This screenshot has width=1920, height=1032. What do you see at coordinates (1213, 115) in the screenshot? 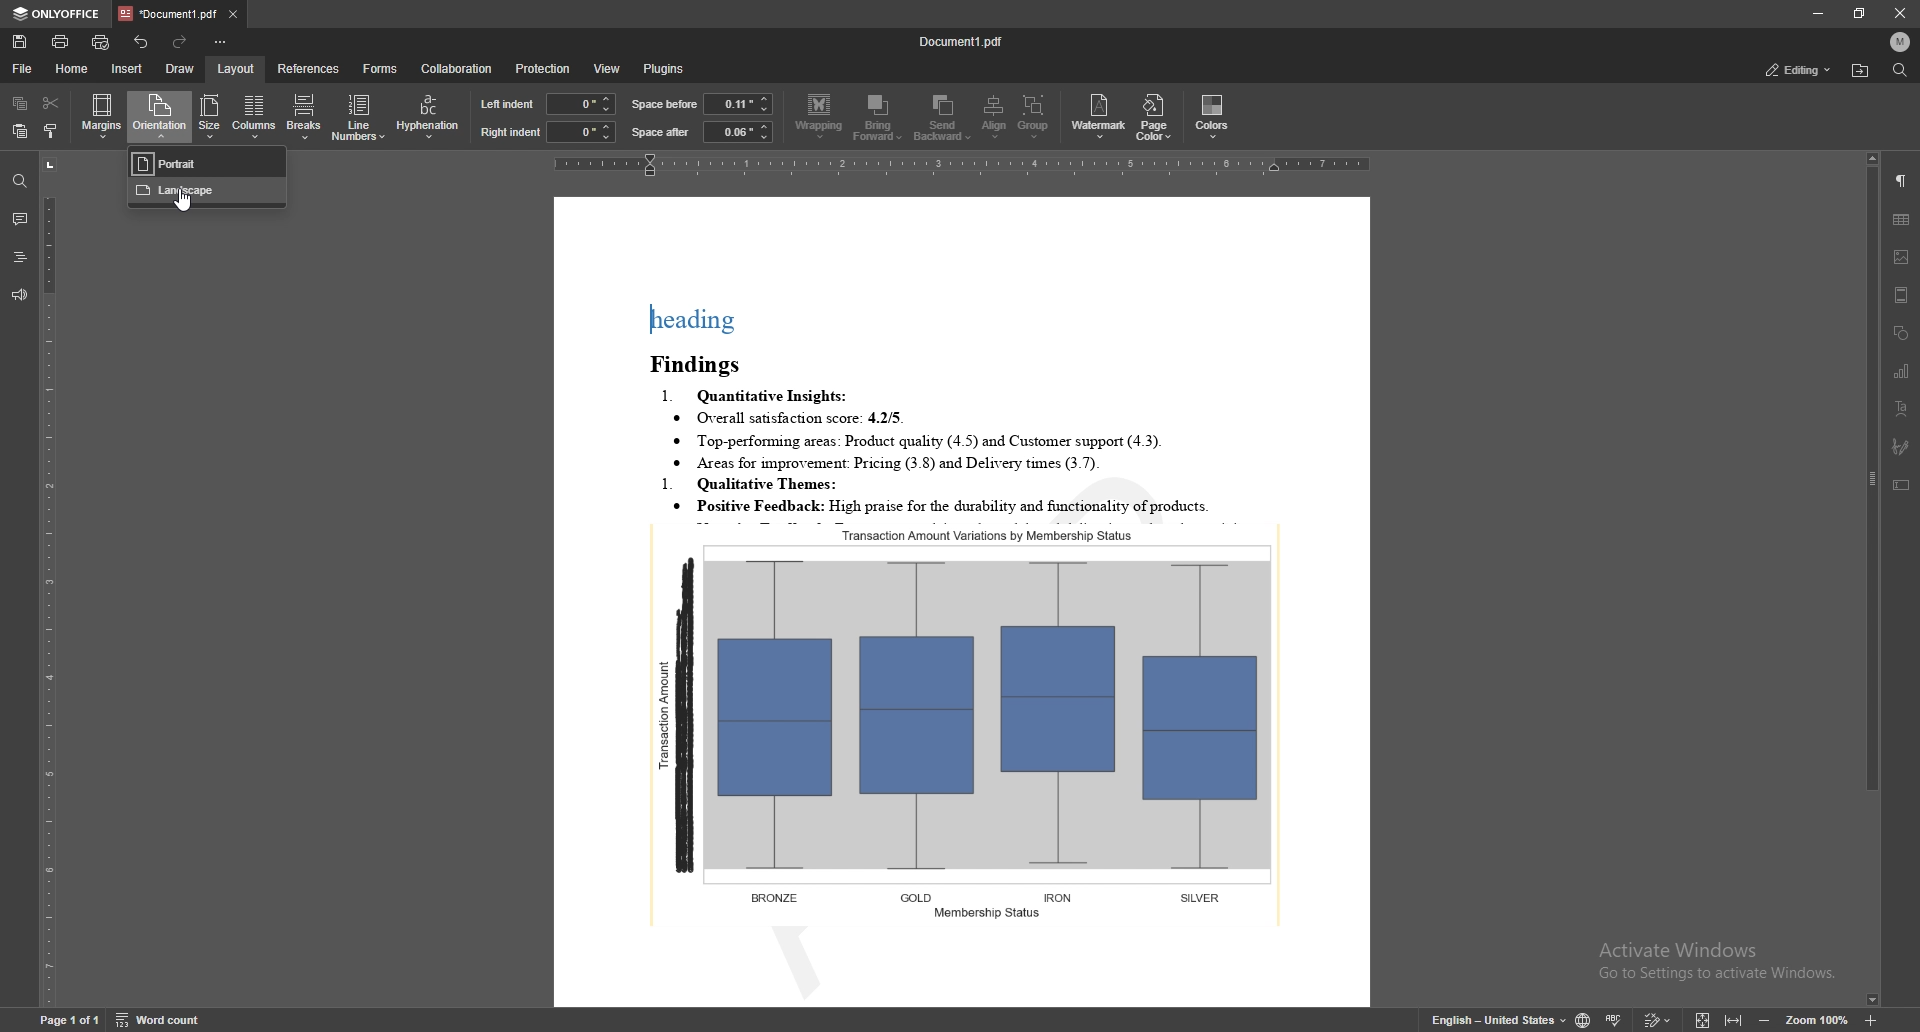
I see `colors` at bounding box center [1213, 115].